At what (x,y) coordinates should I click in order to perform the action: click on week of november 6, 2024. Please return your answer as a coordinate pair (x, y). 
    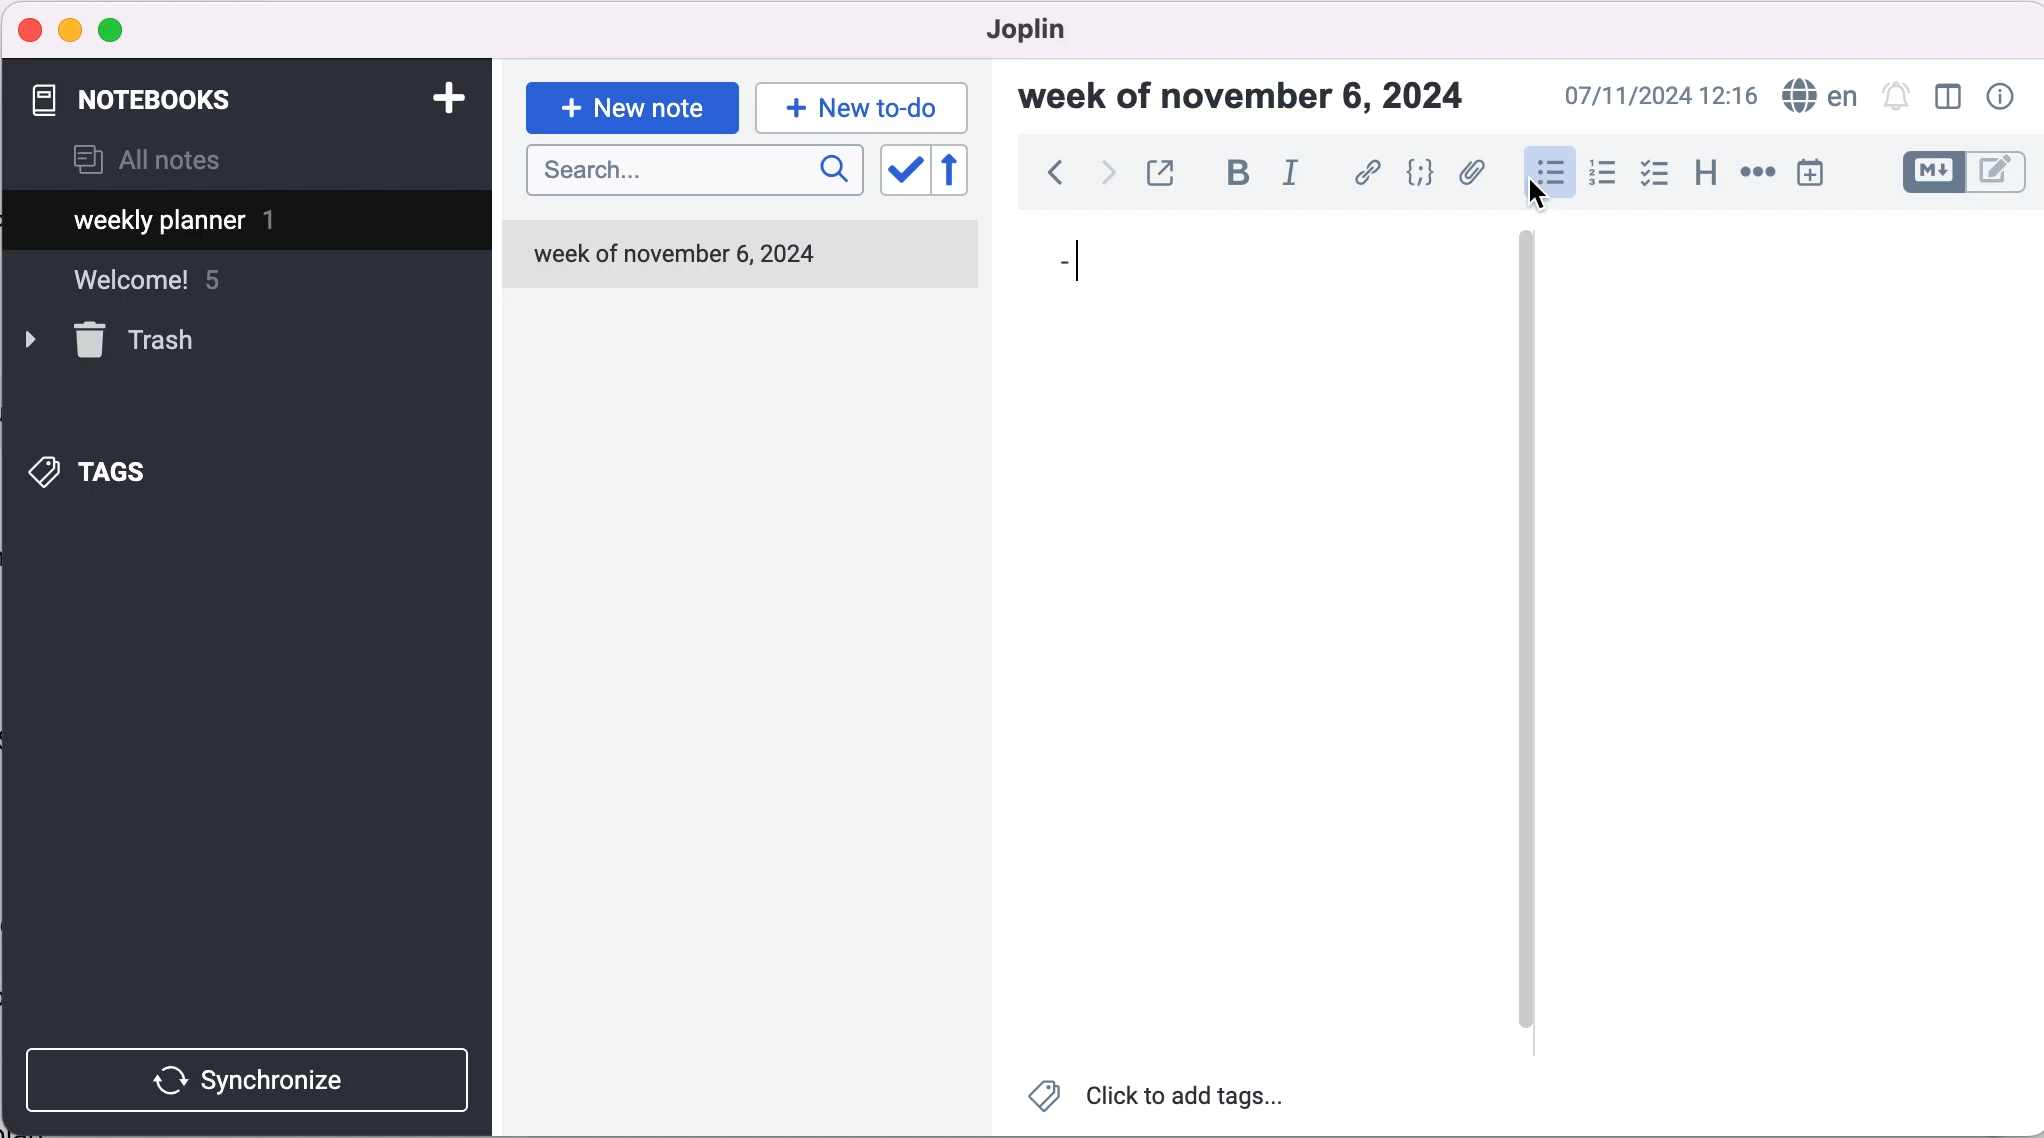
    Looking at the image, I should click on (1253, 100).